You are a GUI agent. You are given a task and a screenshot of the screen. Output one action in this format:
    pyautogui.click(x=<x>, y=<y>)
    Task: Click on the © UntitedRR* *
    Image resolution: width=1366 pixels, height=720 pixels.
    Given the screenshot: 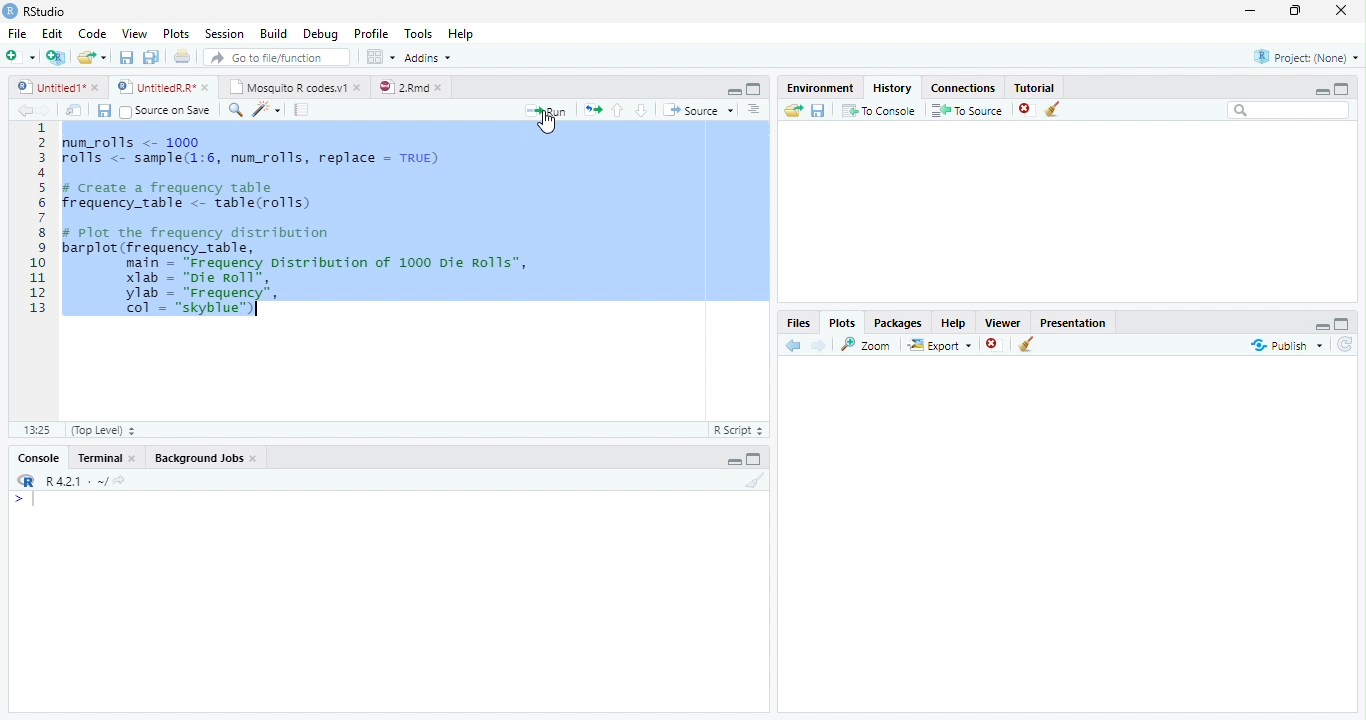 What is the action you would take?
    pyautogui.click(x=165, y=87)
    